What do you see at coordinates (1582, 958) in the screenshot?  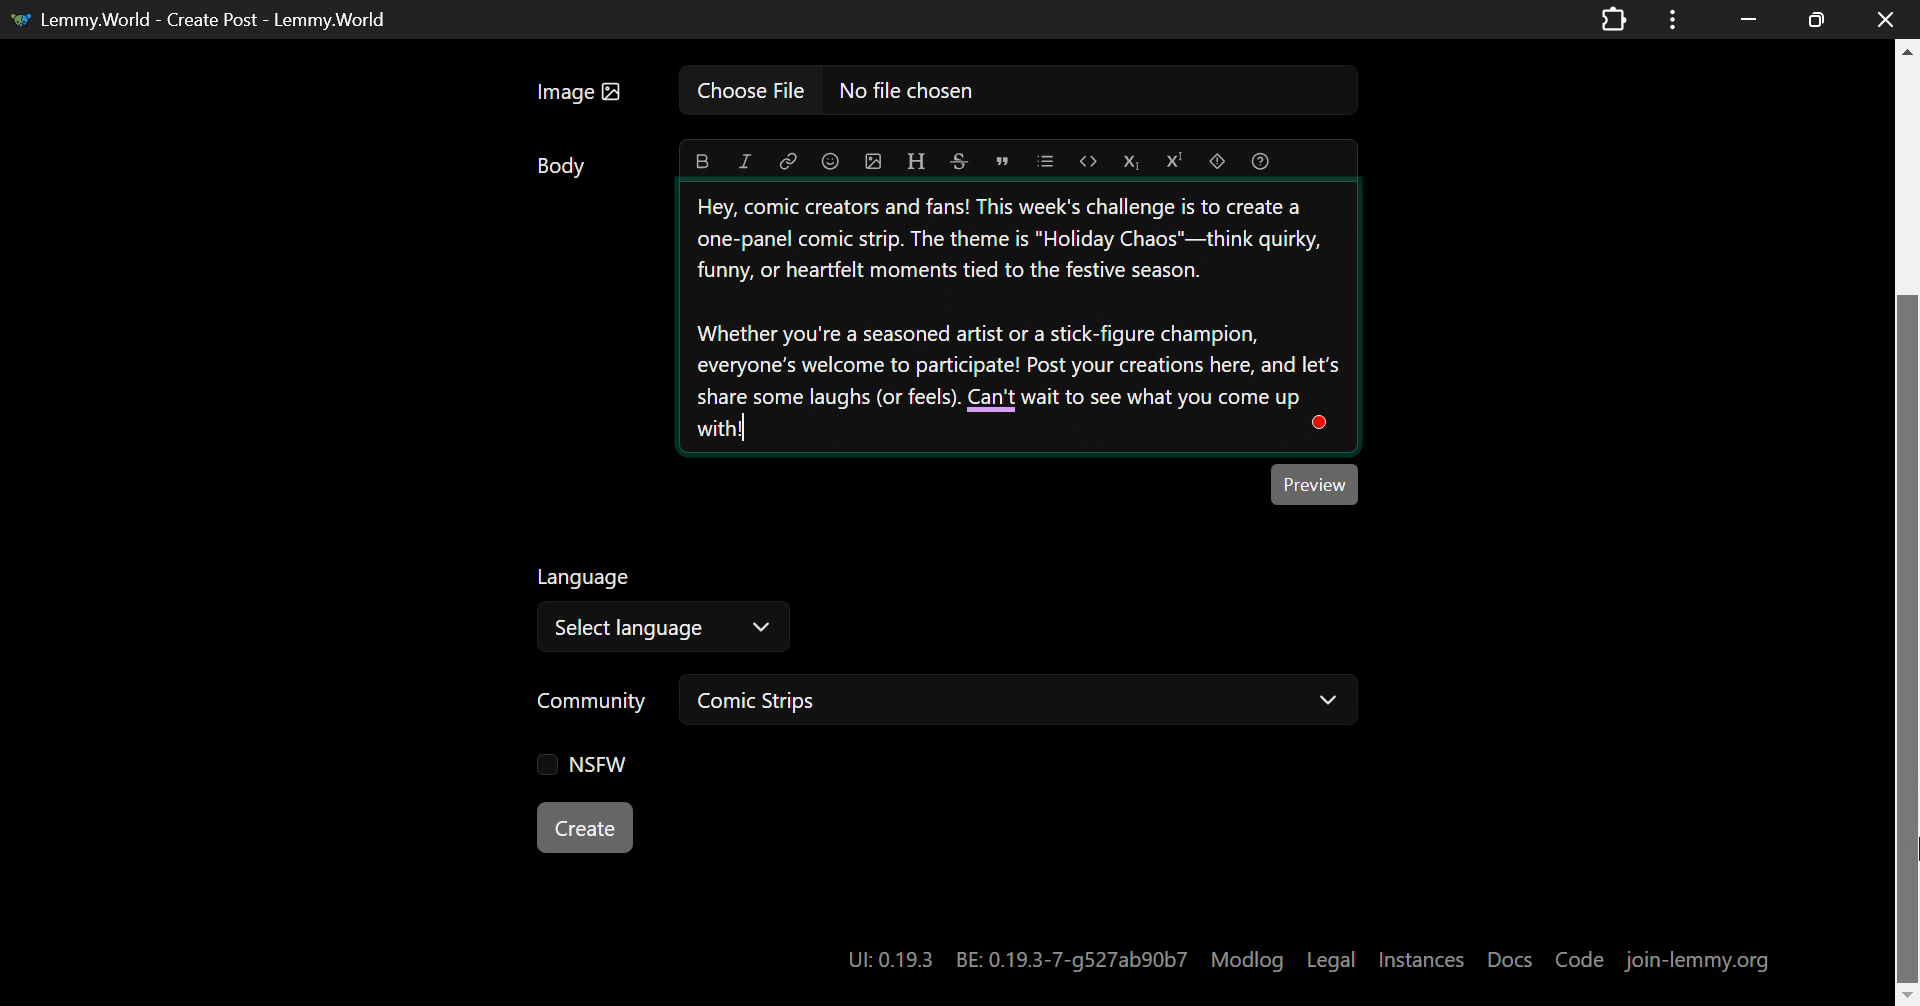 I see `Code` at bounding box center [1582, 958].